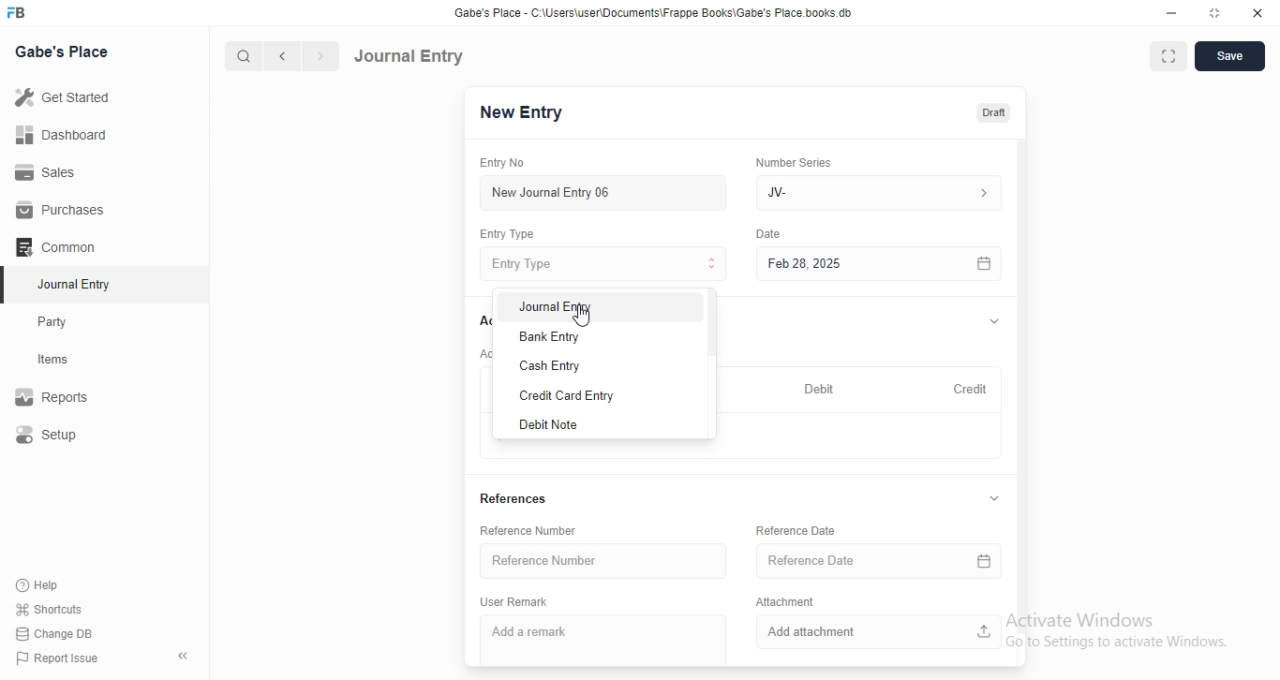 Image resolution: width=1280 pixels, height=680 pixels. I want to click on Reference Number, so click(543, 531).